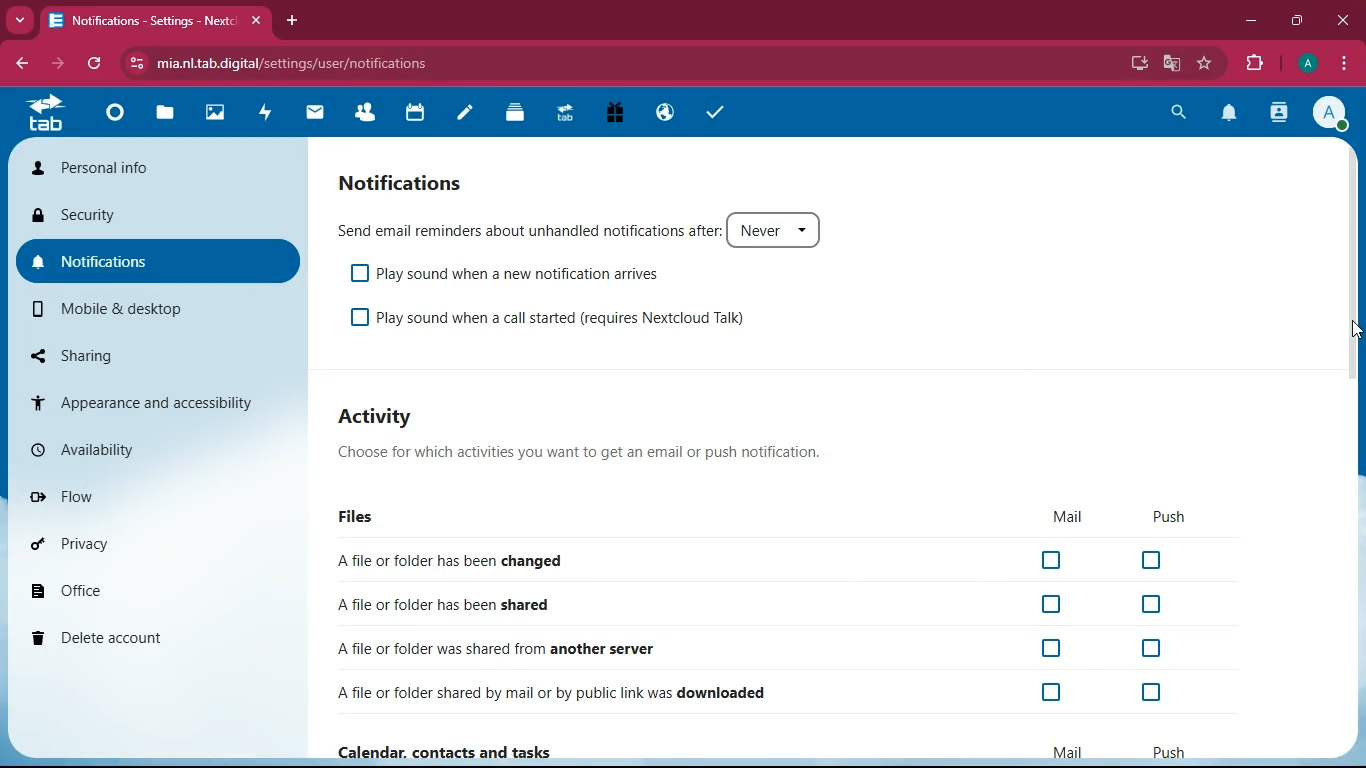 This screenshot has width=1366, height=768. Describe the element at coordinates (360, 317) in the screenshot. I see `checkbox` at that location.